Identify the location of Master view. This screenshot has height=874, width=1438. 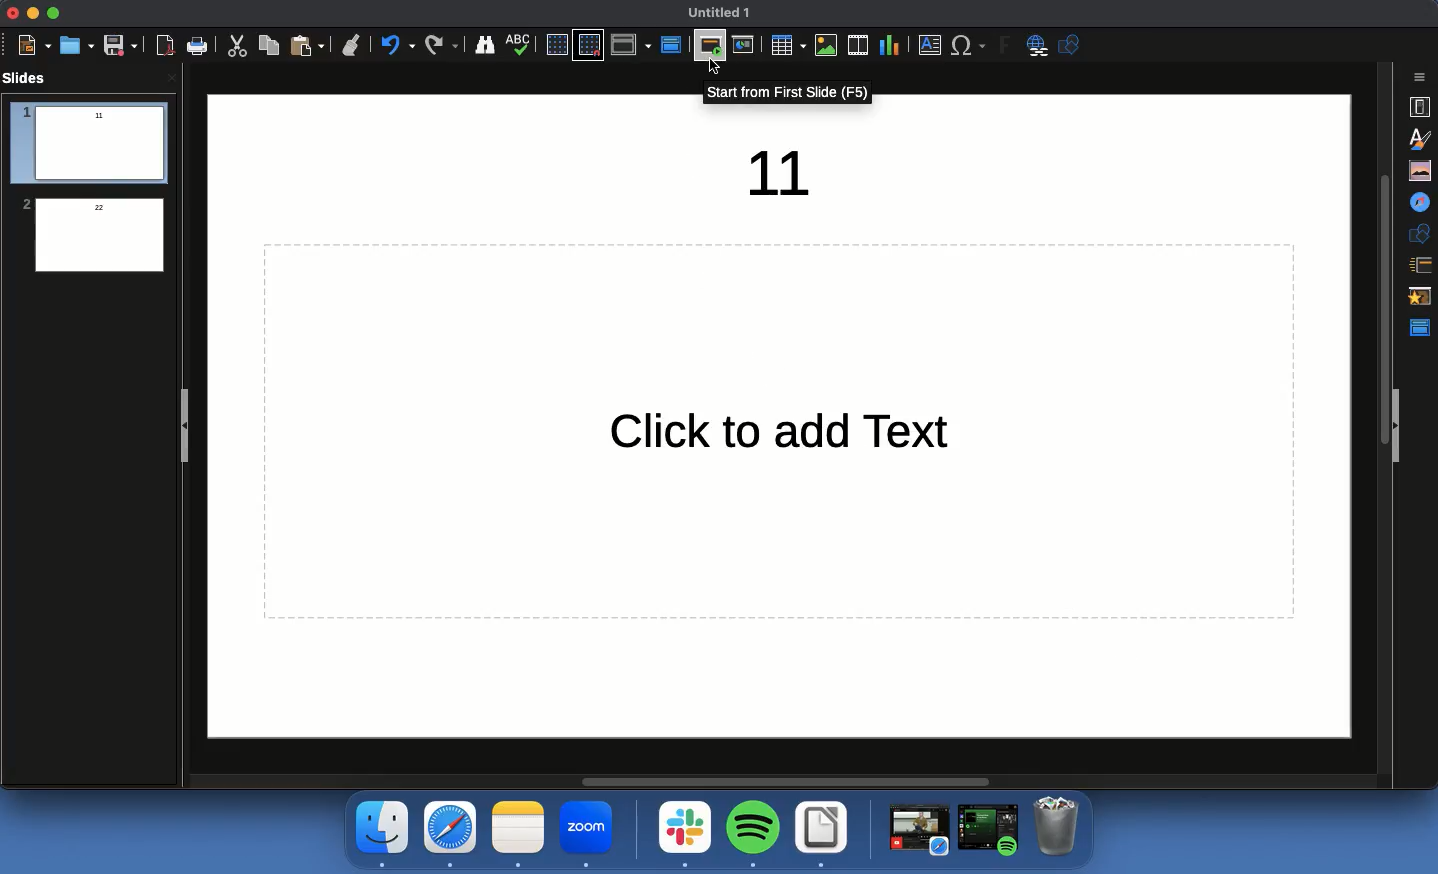
(1421, 329).